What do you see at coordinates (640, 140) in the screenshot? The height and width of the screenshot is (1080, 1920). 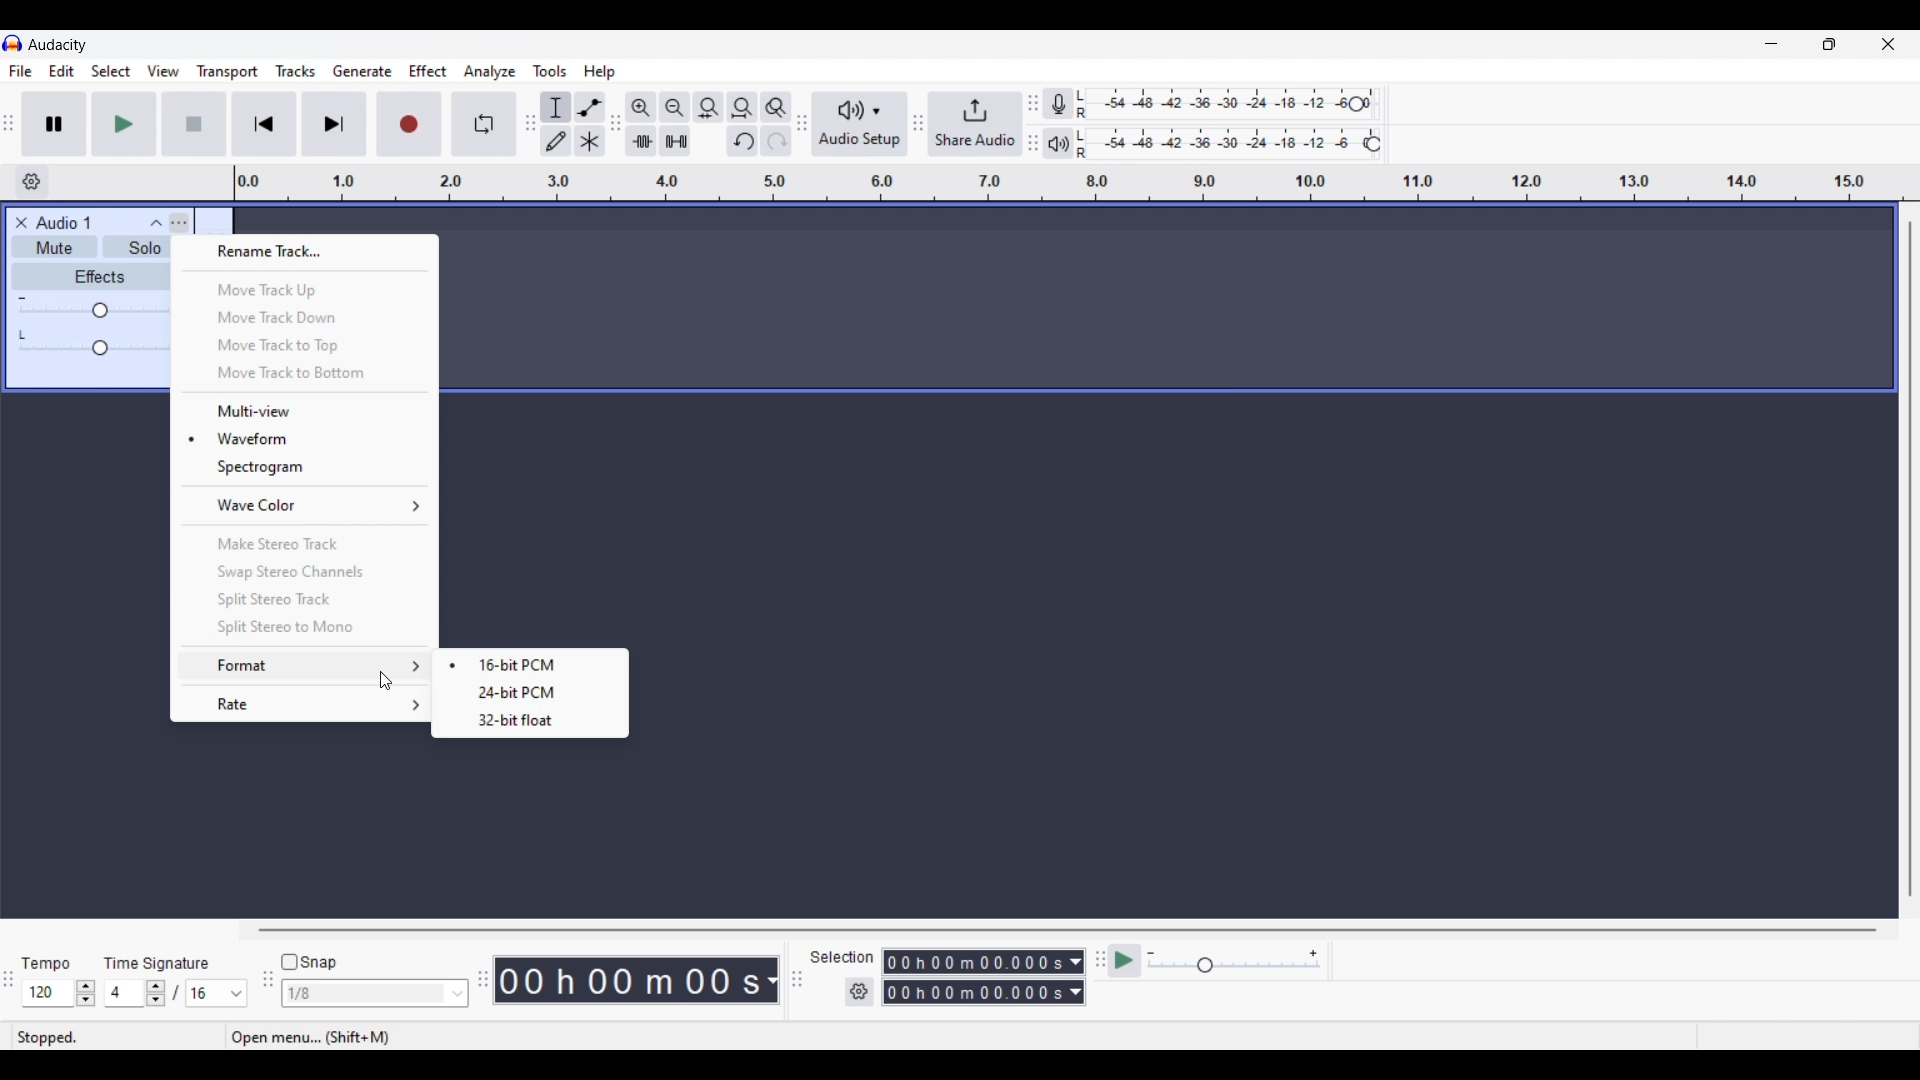 I see `Trim audio outside selection` at bounding box center [640, 140].